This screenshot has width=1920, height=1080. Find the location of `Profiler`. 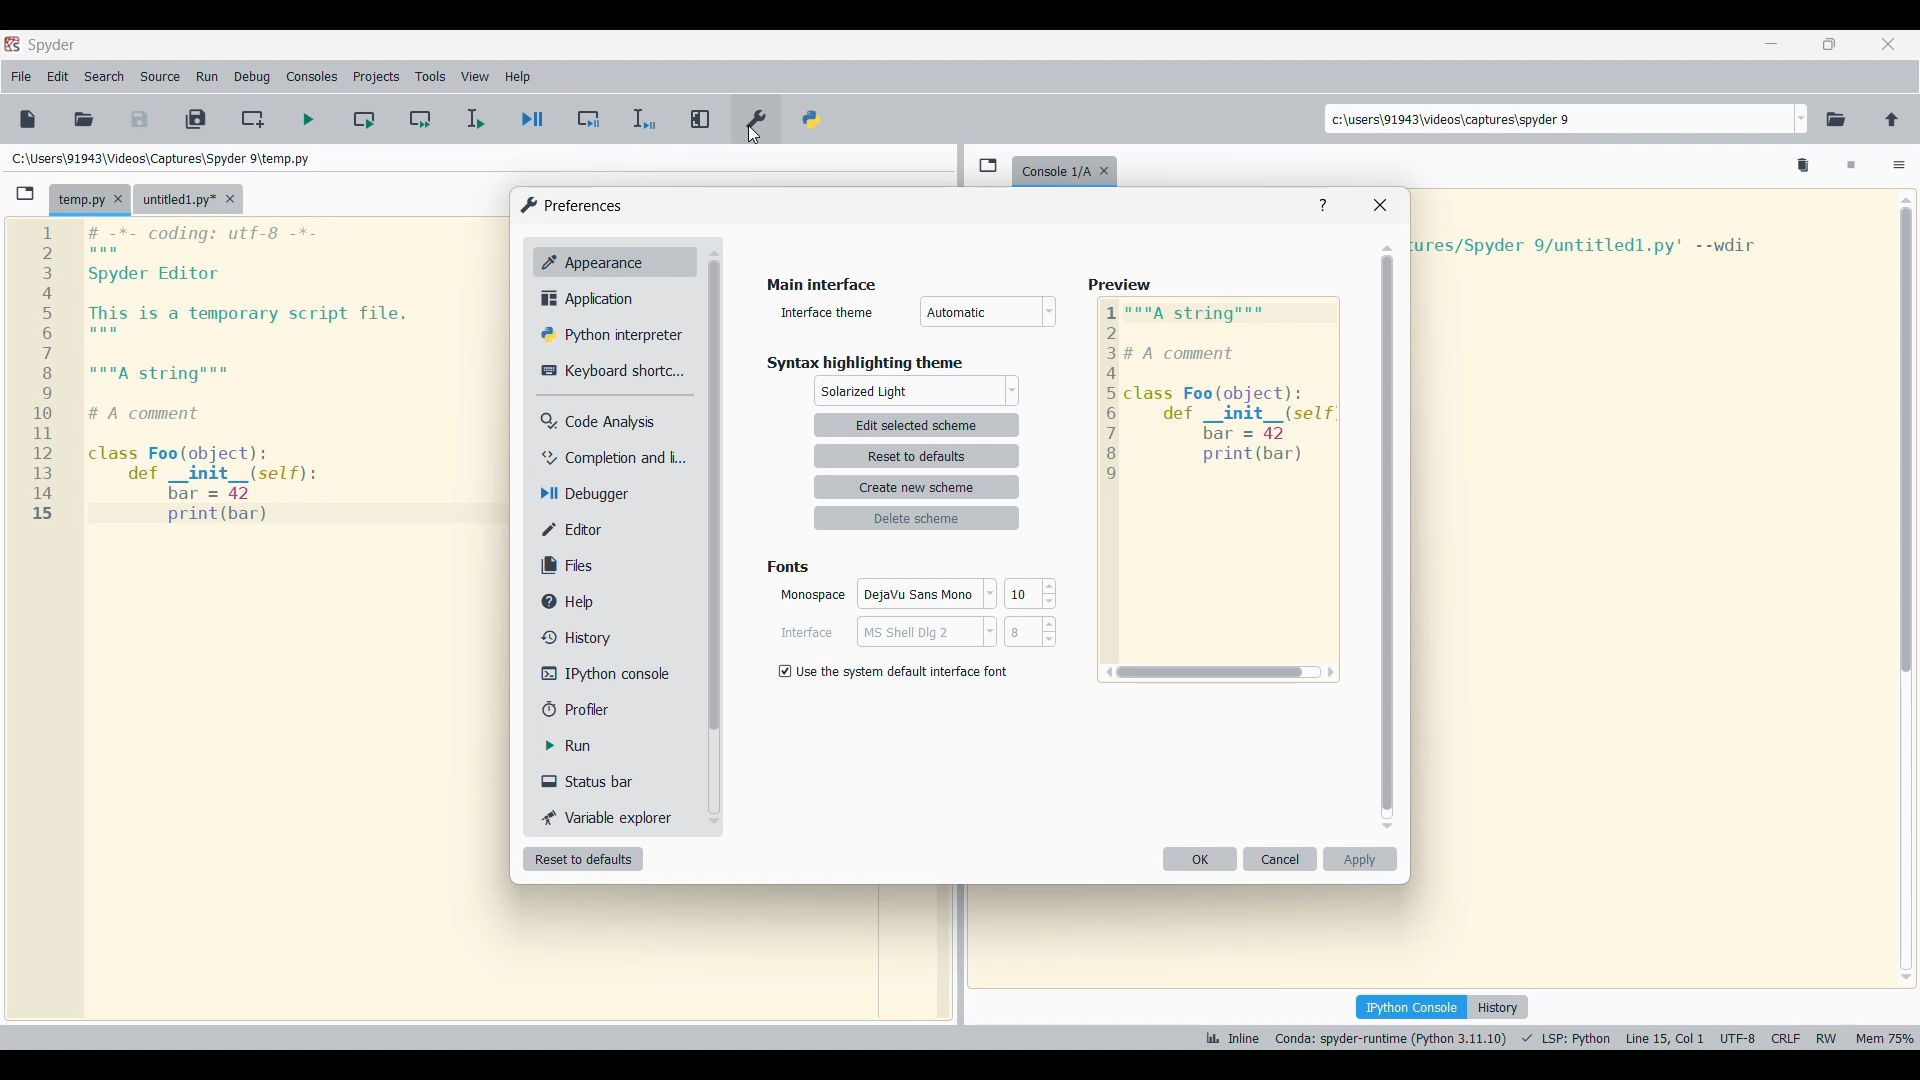

Profiler is located at coordinates (615, 708).